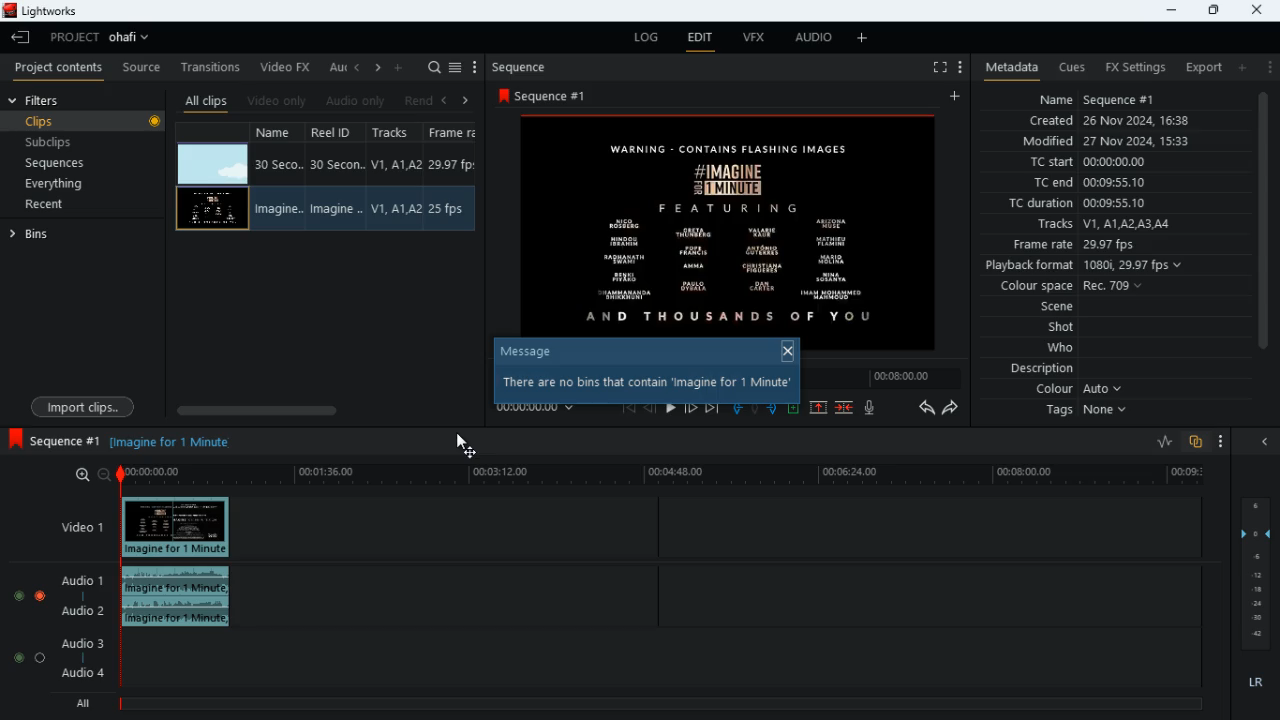  Describe the element at coordinates (434, 67) in the screenshot. I see `search` at that location.